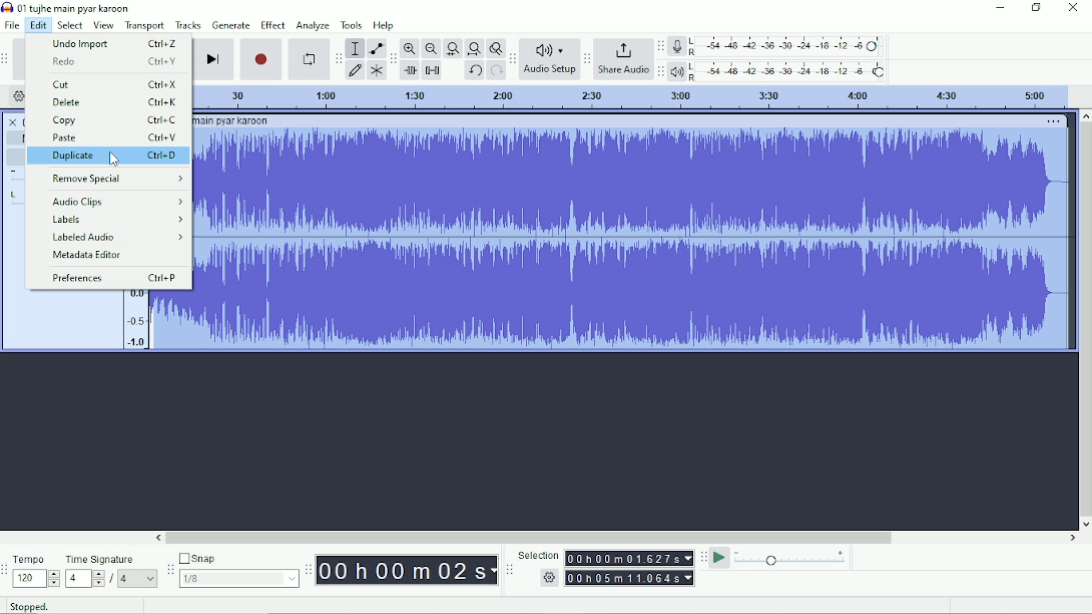 The image size is (1092, 614). Describe the element at coordinates (115, 138) in the screenshot. I see `Paste` at that location.